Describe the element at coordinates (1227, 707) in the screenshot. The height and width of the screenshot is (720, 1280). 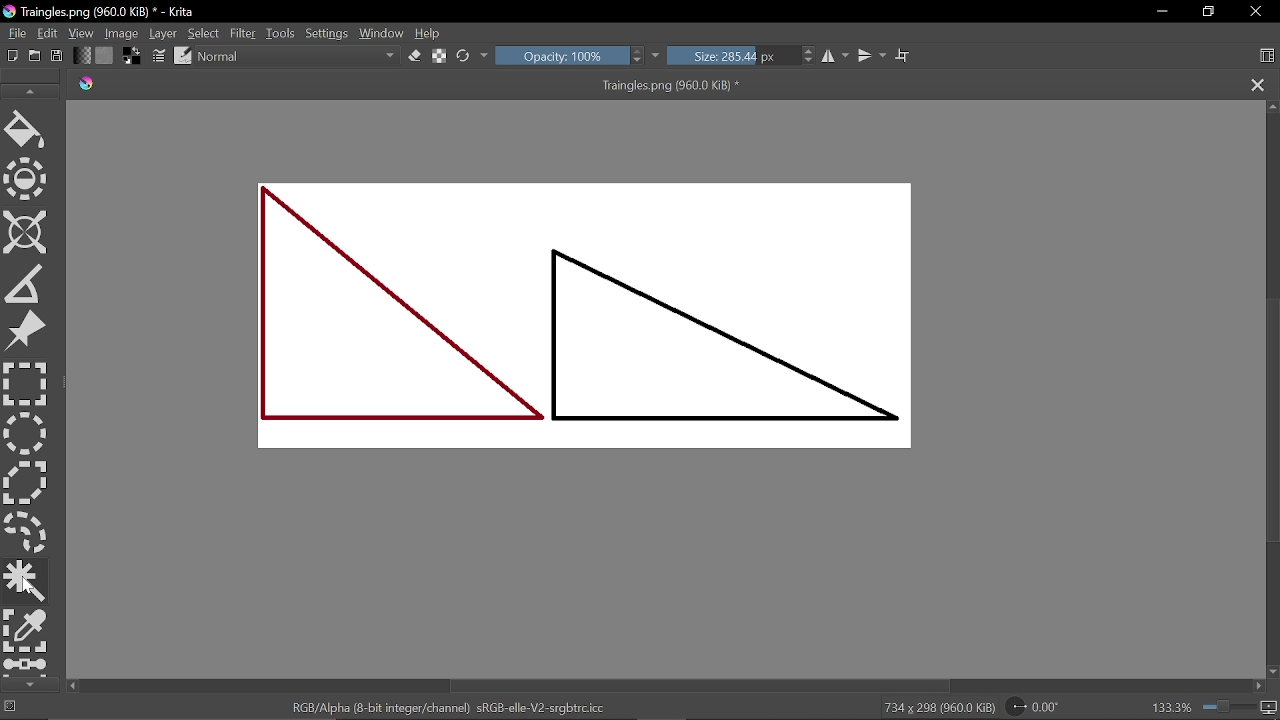
I see `zoom bar` at that location.